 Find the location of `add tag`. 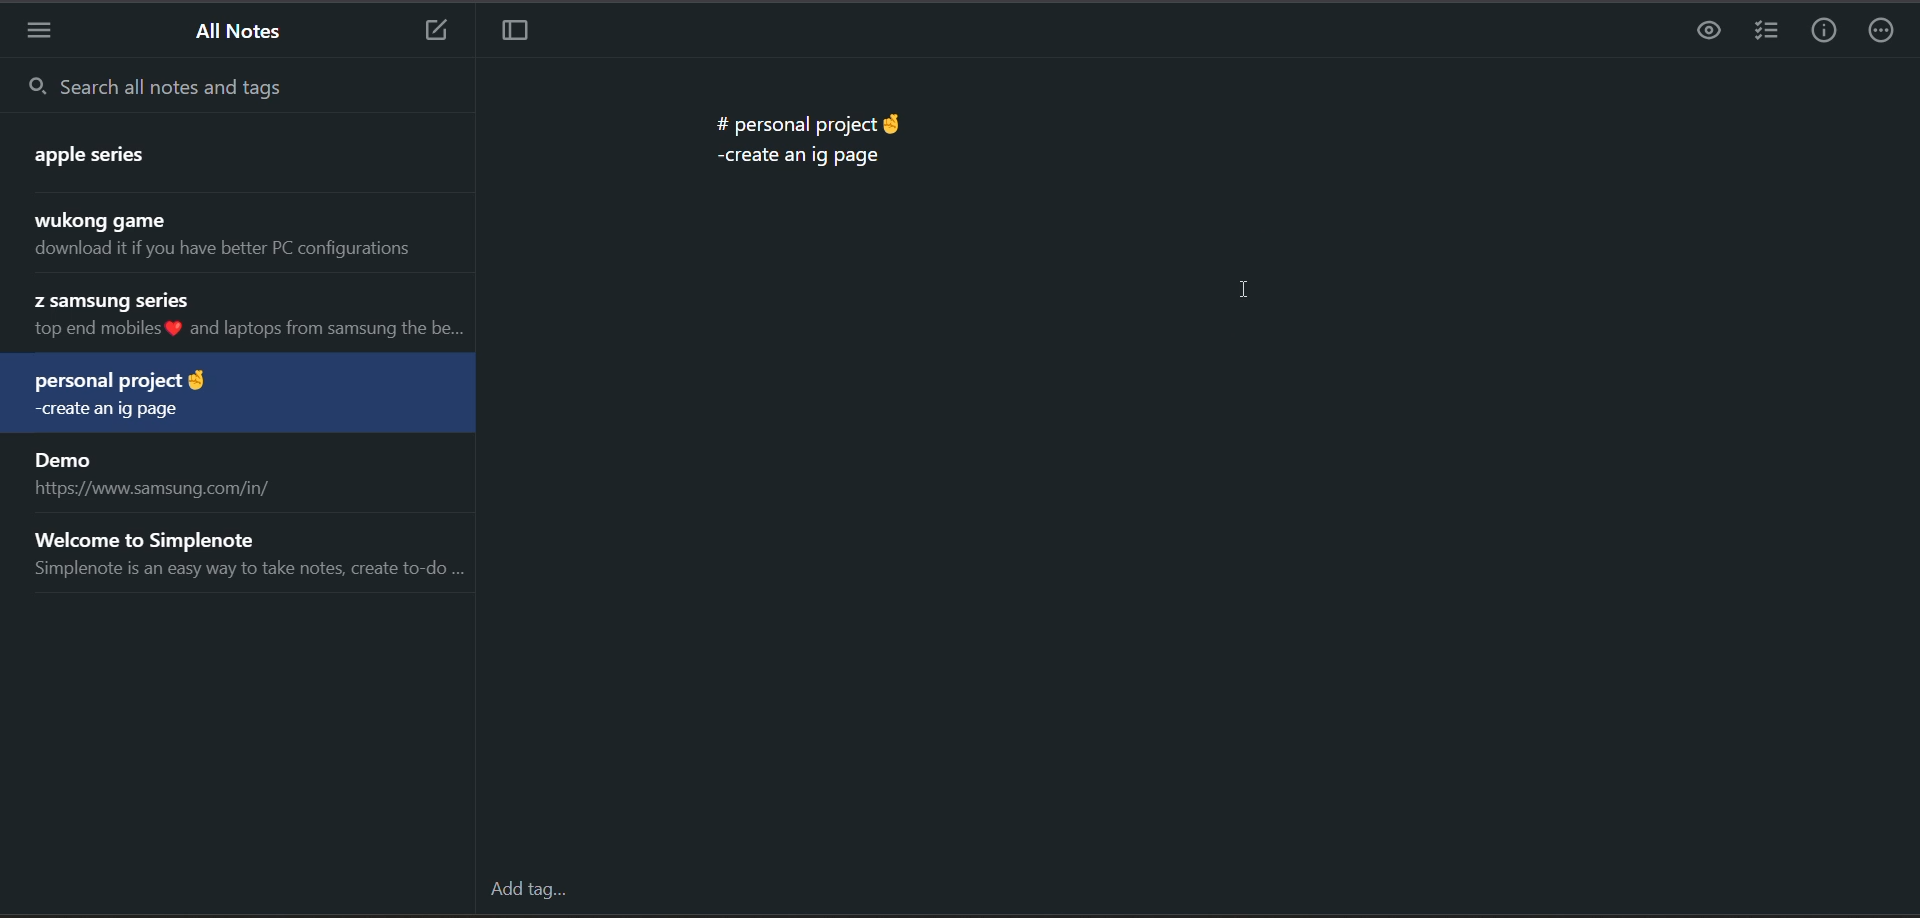

add tag is located at coordinates (531, 894).